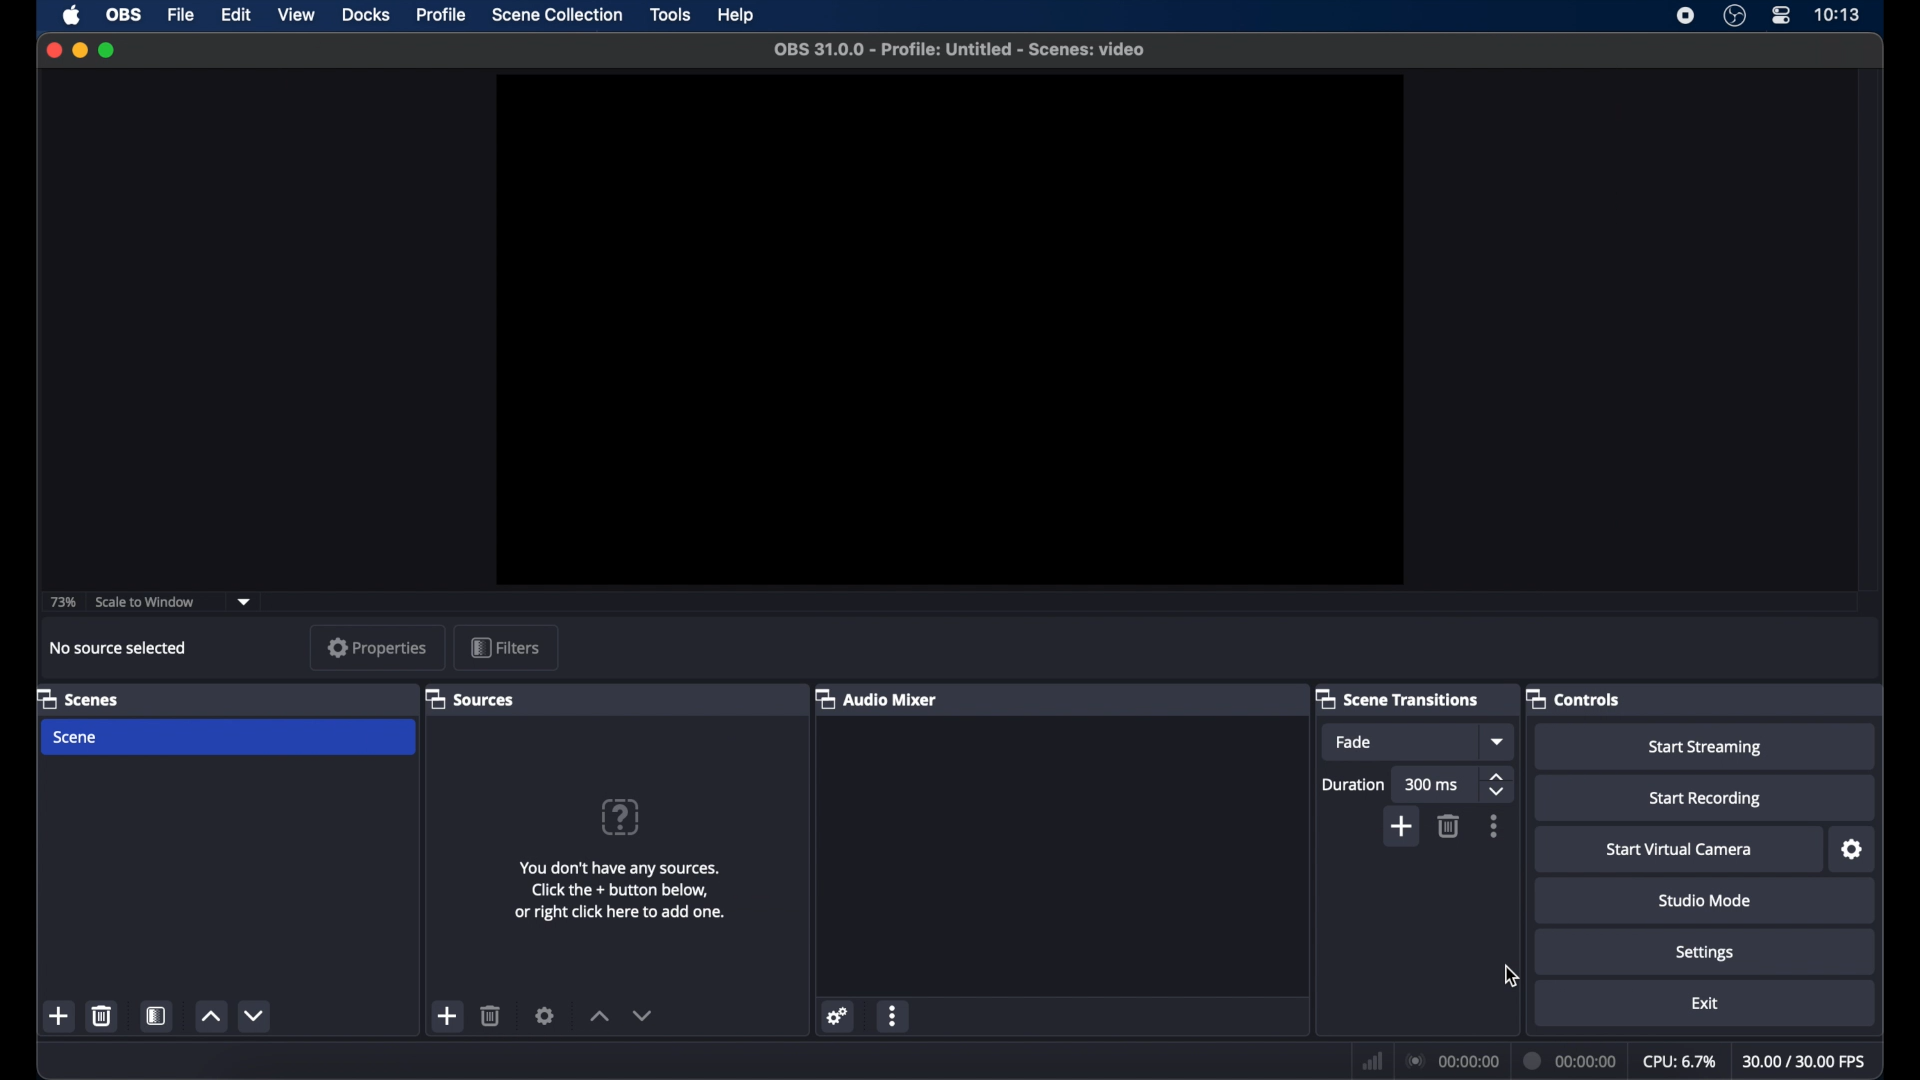 This screenshot has width=1920, height=1080. I want to click on maximize, so click(109, 50).